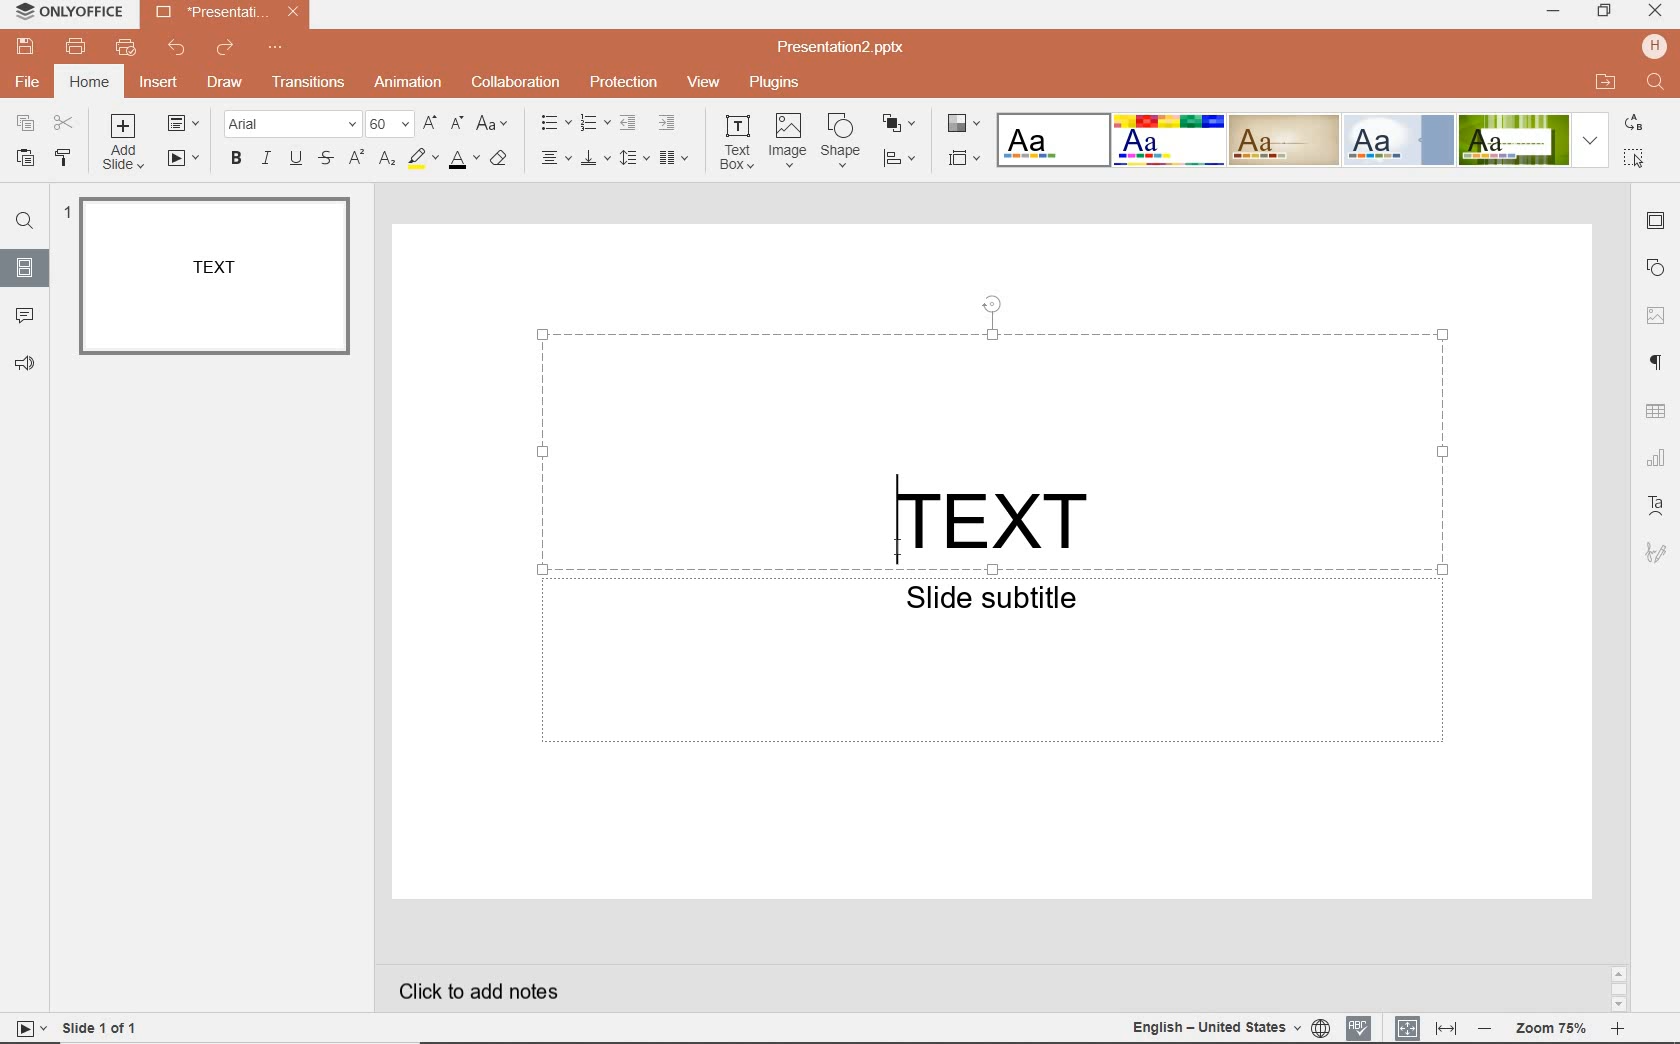 This screenshot has height=1044, width=1680. Describe the element at coordinates (1302, 138) in the screenshot. I see `TEXT EFFECTS` at that location.